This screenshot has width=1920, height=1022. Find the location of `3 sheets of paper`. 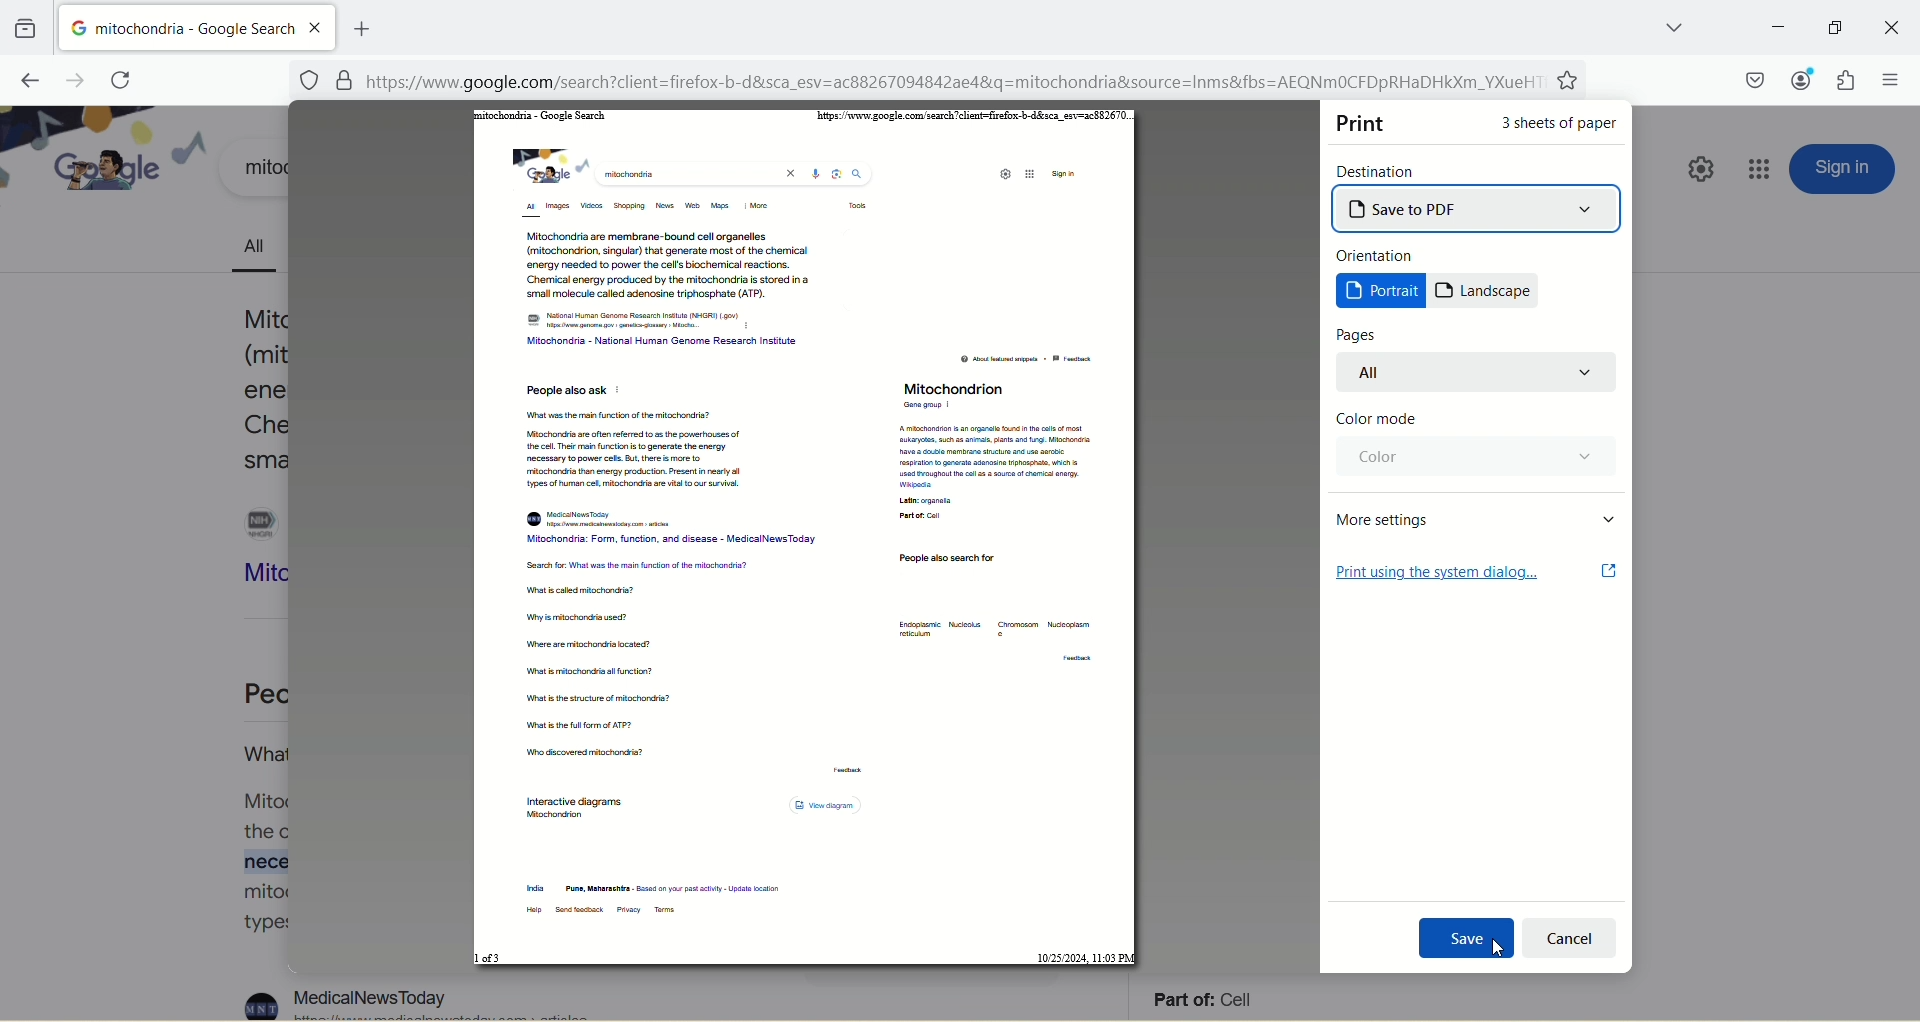

3 sheets of paper is located at coordinates (1561, 128).